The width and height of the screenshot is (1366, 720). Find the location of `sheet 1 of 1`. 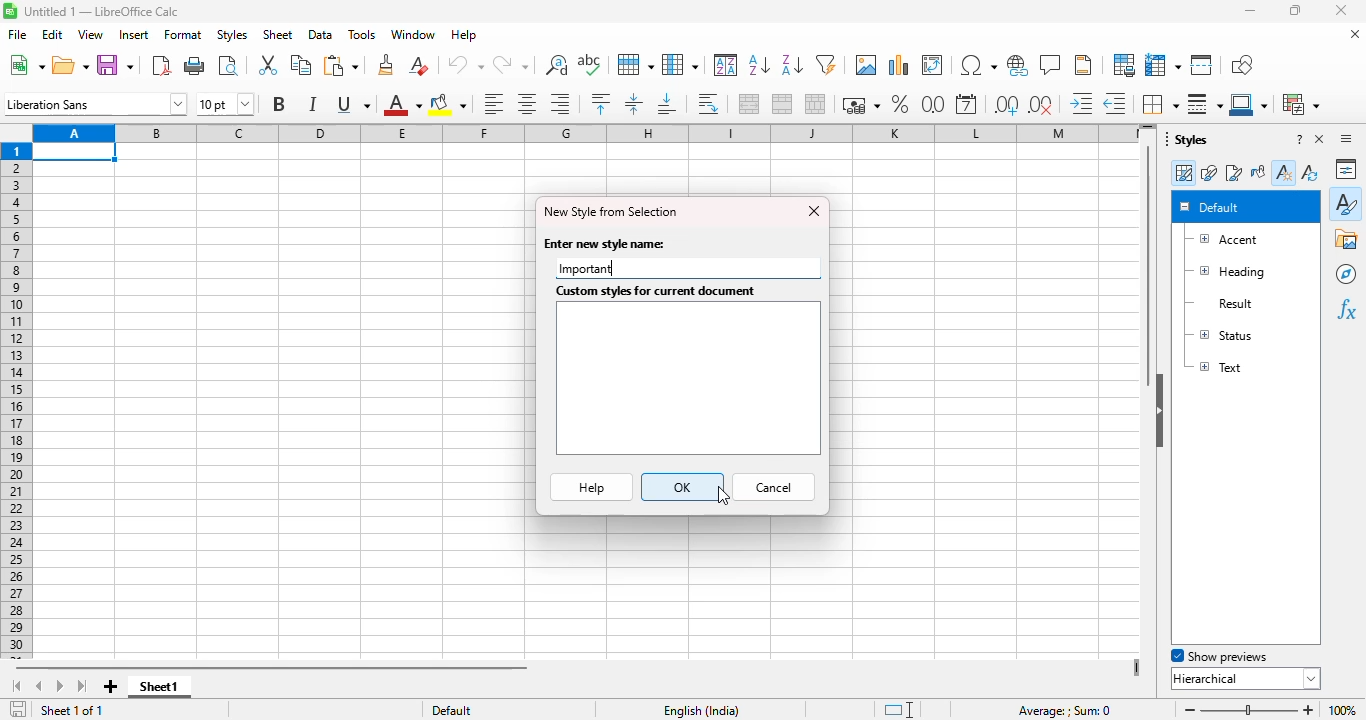

sheet 1 of 1 is located at coordinates (73, 710).